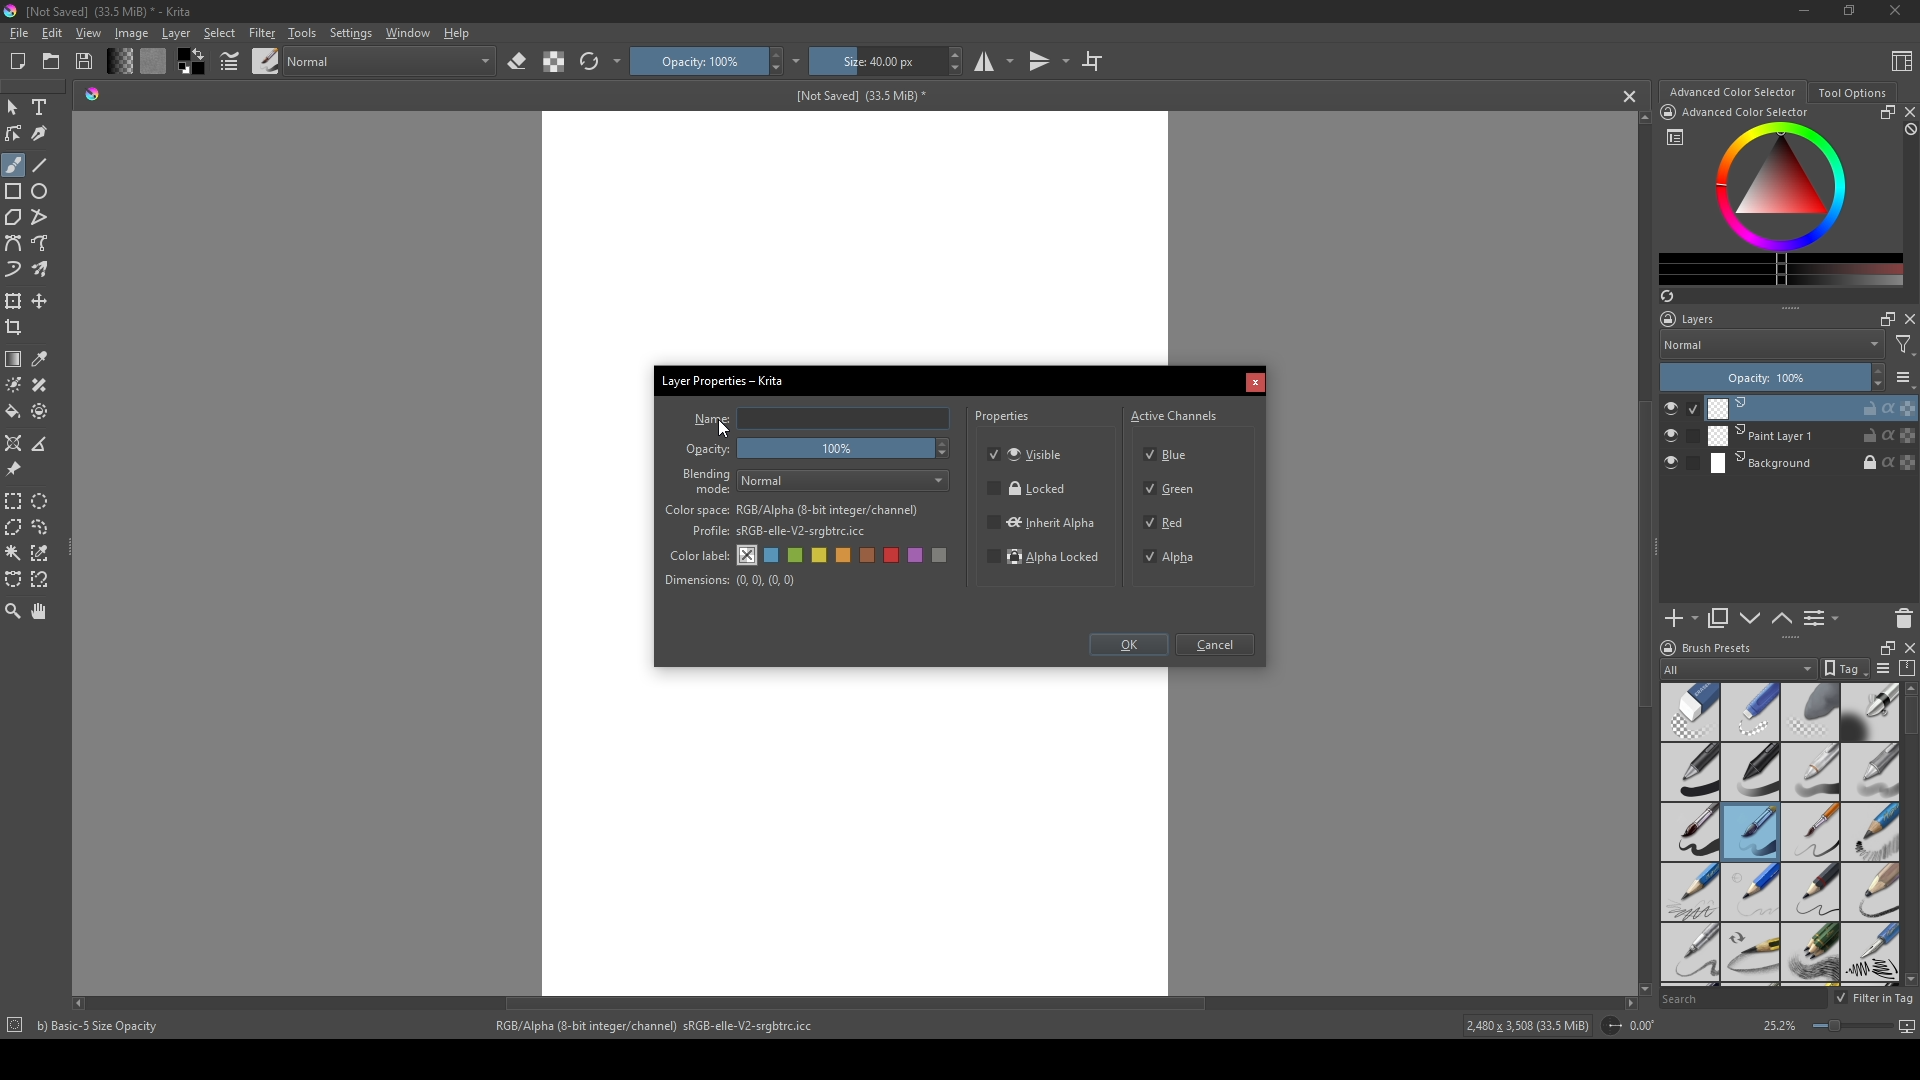 This screenshot has width=1920, height=1080. I want to click on multibrush, so click(42, 270).